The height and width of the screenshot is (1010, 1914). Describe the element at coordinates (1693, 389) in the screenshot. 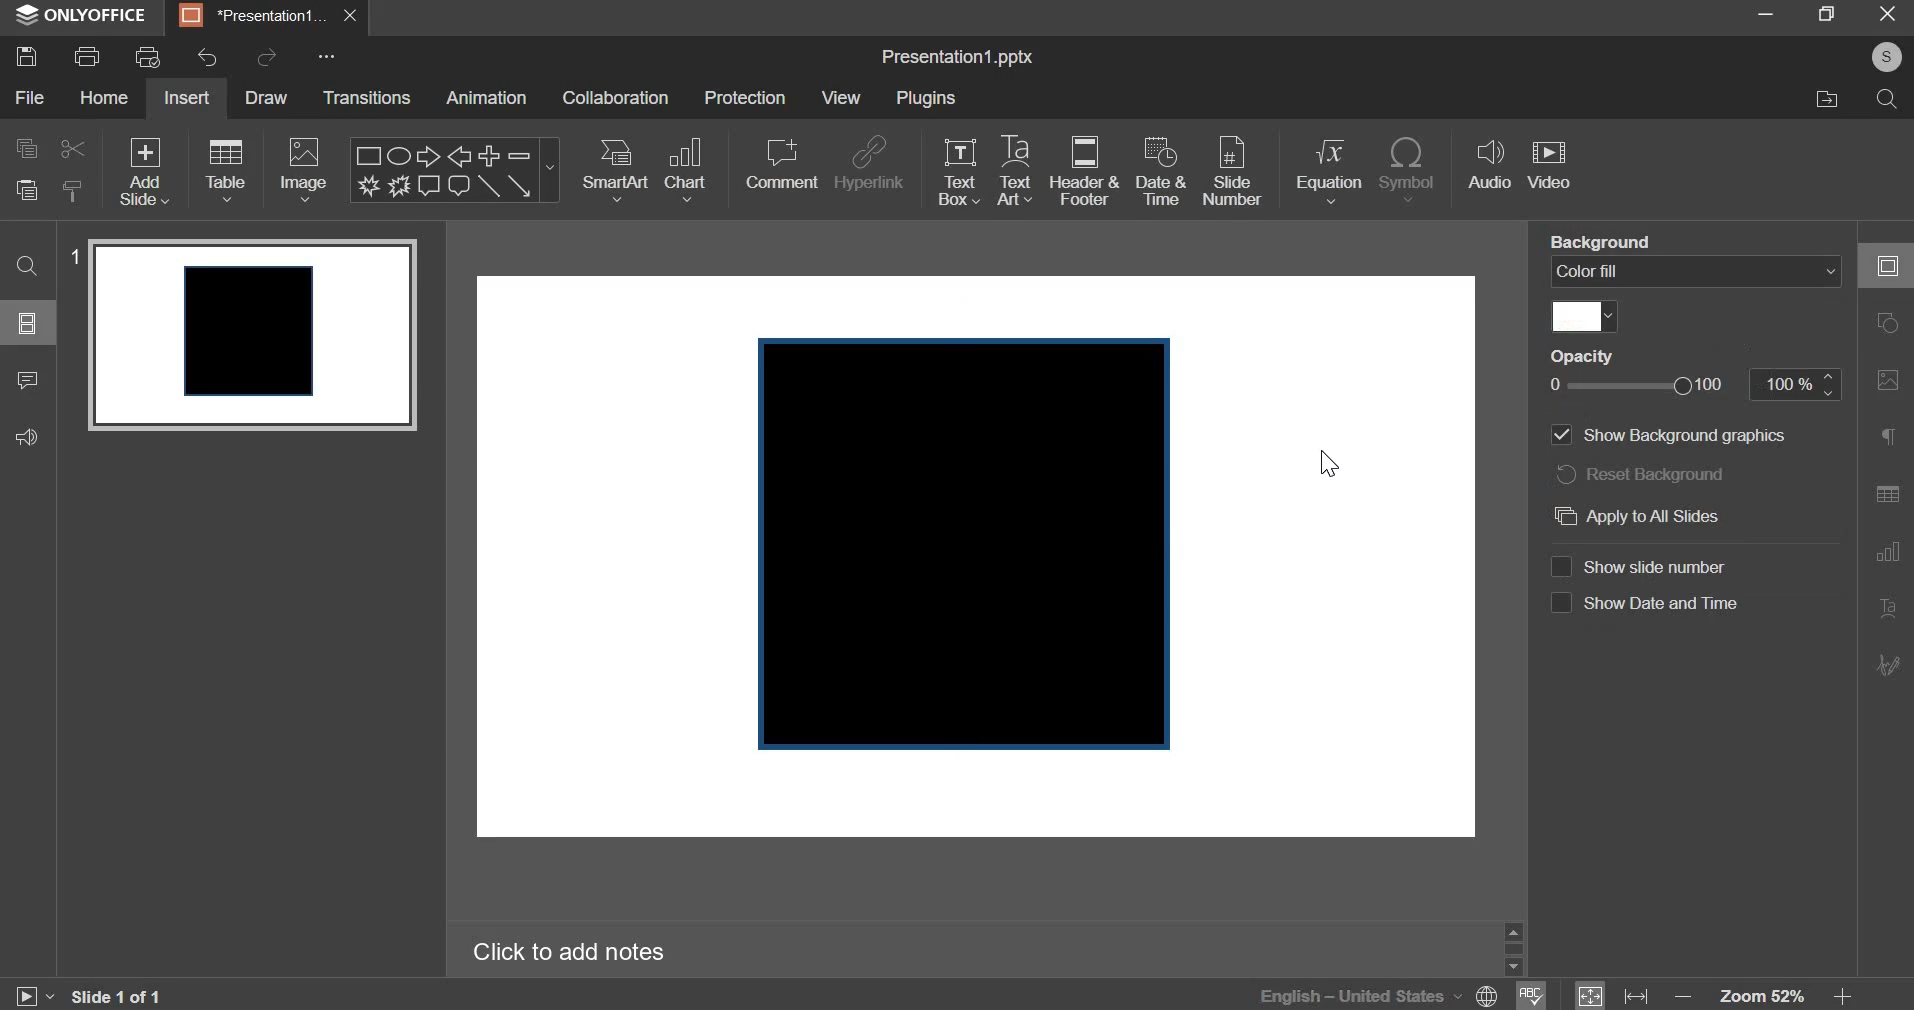

I see `opacity` at that location.